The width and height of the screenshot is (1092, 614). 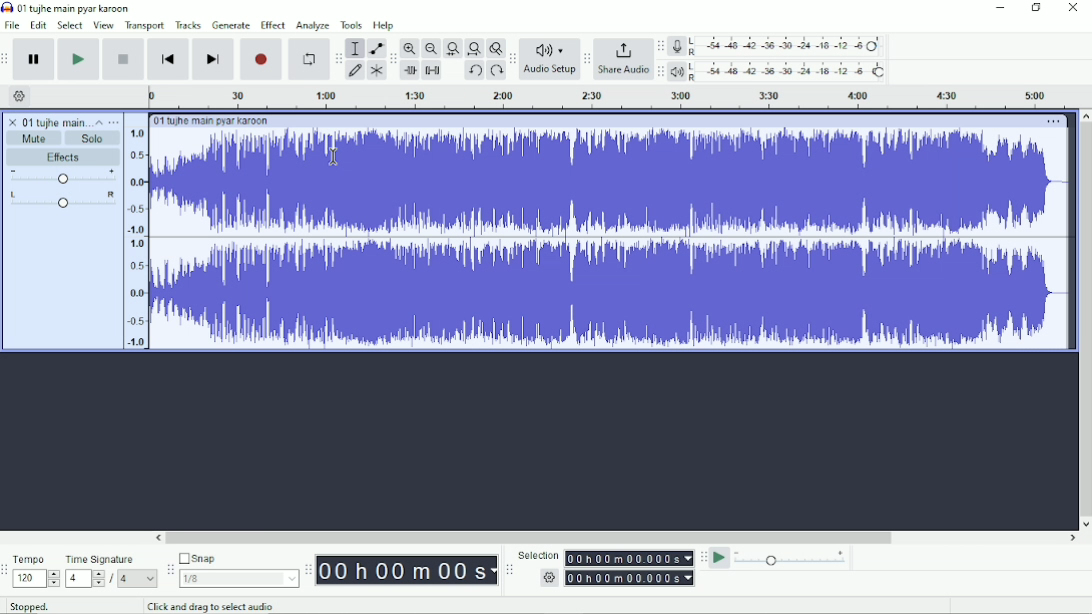 I want to click on Audacity record meter toolbar, so click(x=661, y=46).